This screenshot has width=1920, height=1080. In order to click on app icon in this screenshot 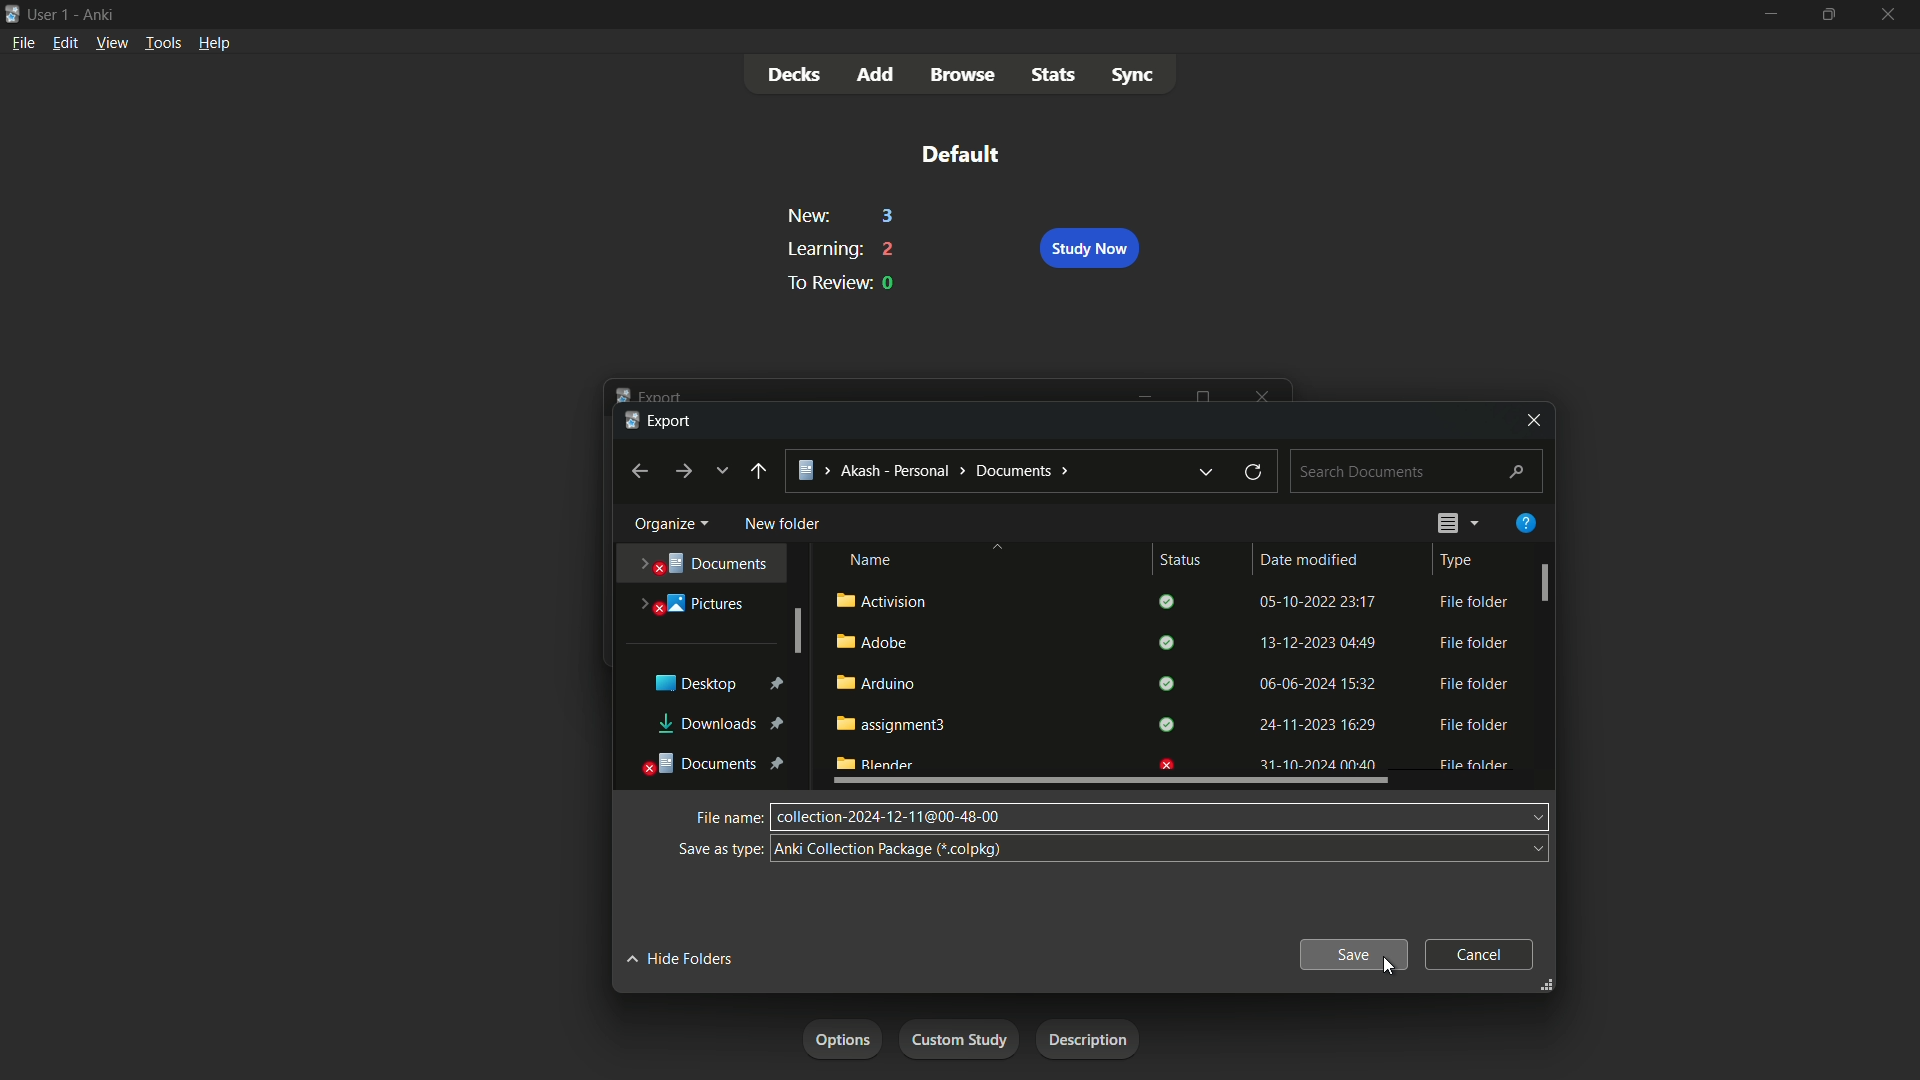, I will do `click(12, 15)`.